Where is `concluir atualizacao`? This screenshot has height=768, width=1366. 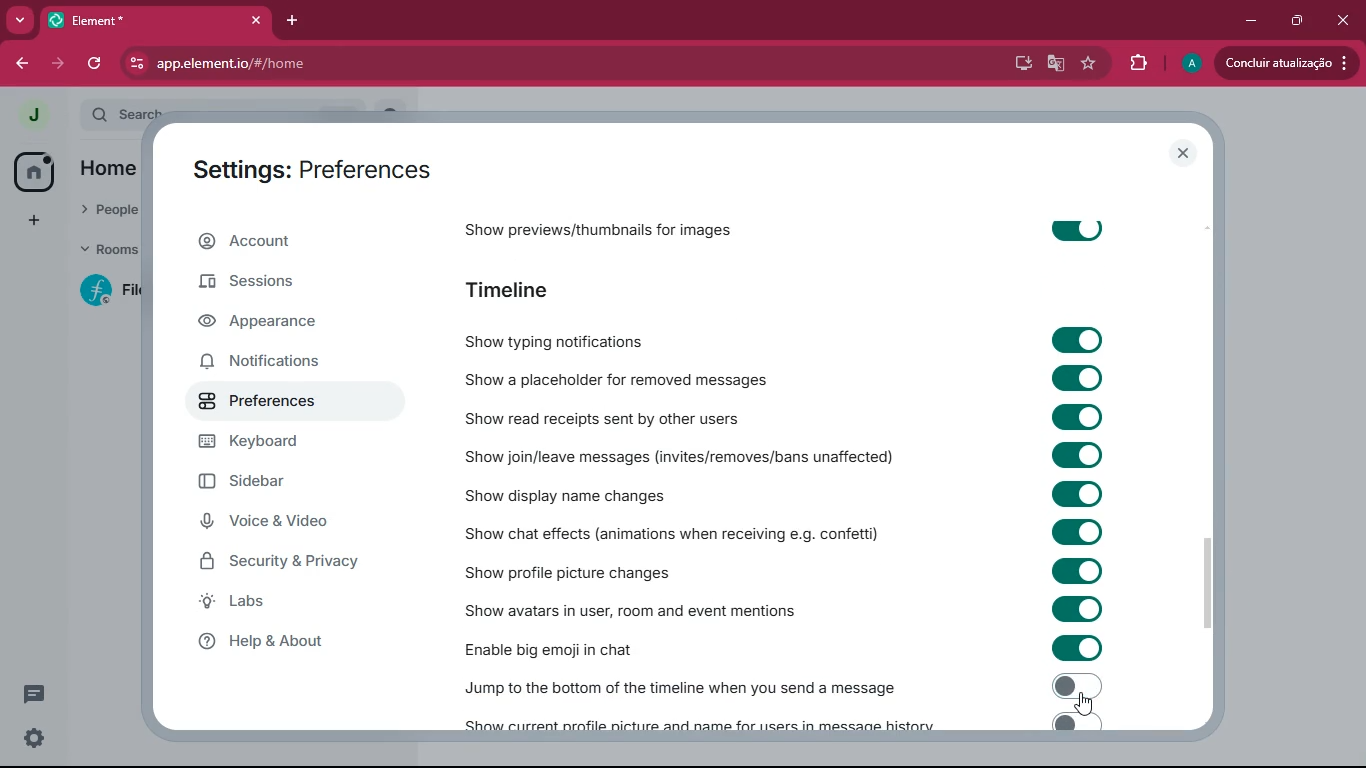
concluir atualizacao is located at coordinates (1287, 62).